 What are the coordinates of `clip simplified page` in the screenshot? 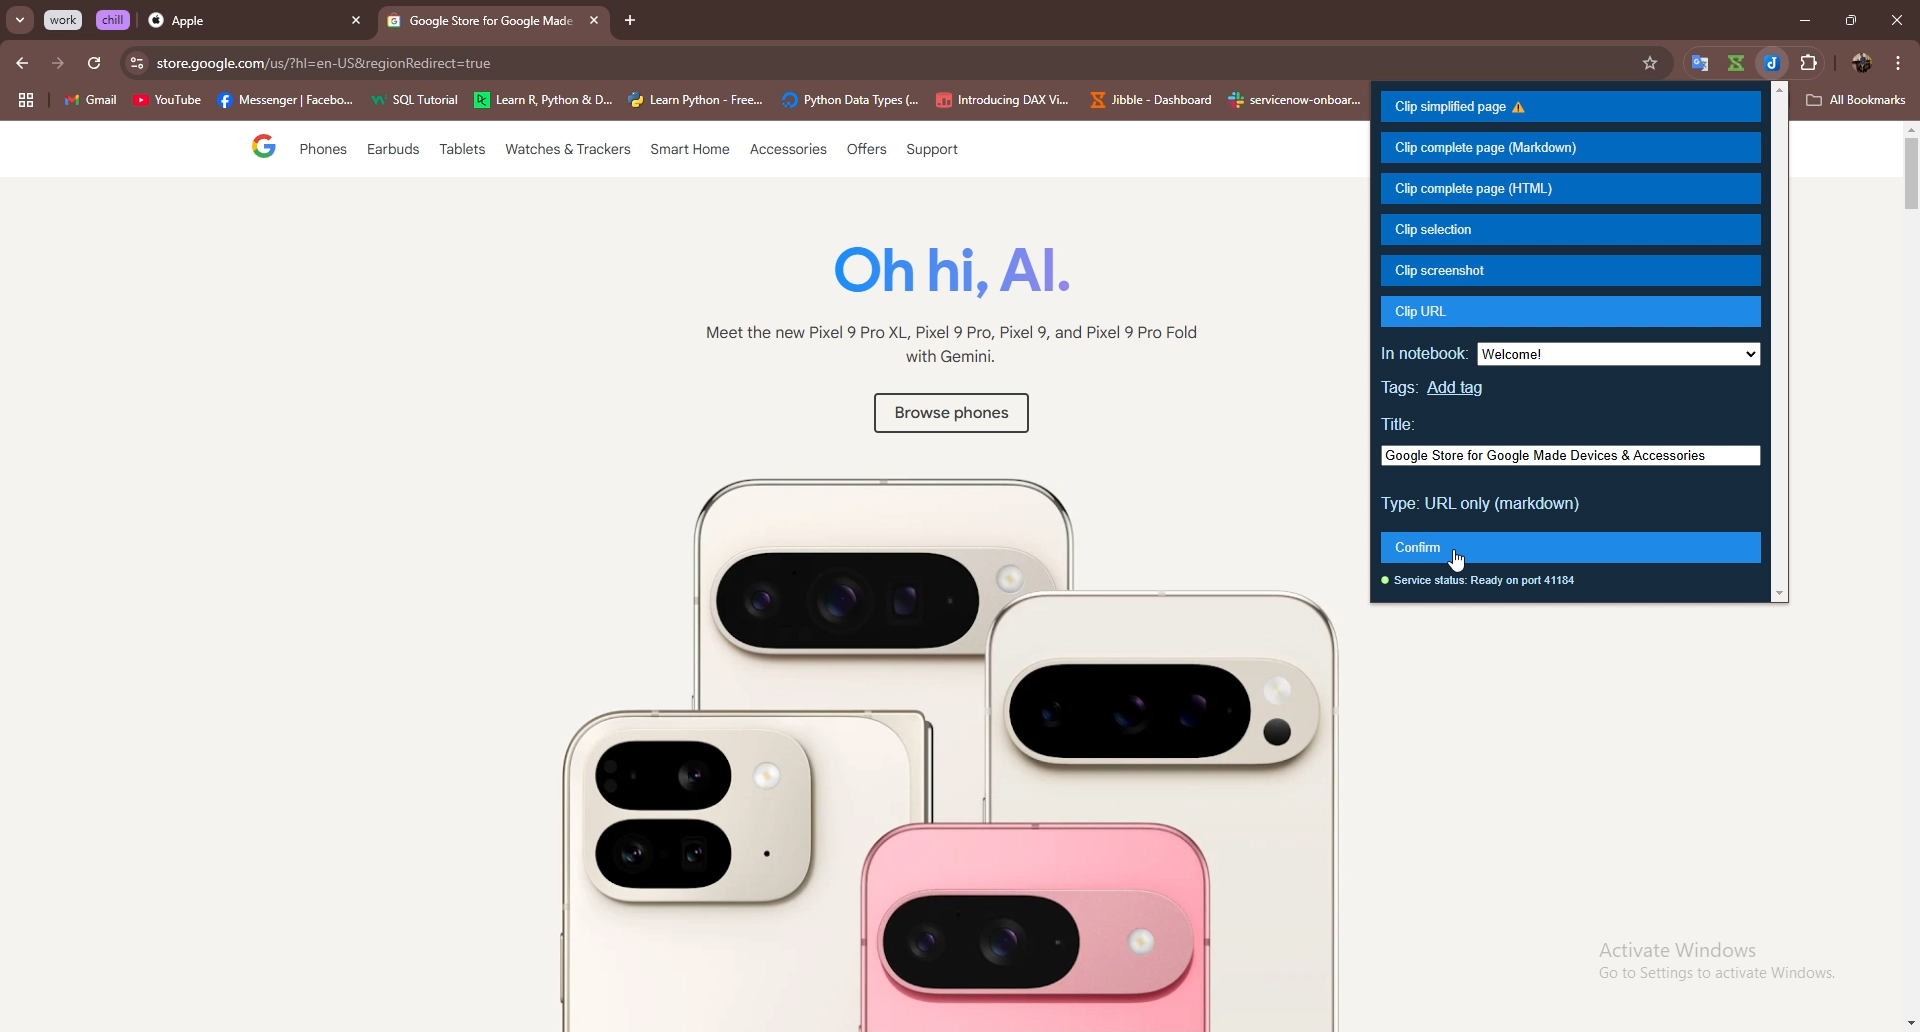 It's located at (1570, 108).